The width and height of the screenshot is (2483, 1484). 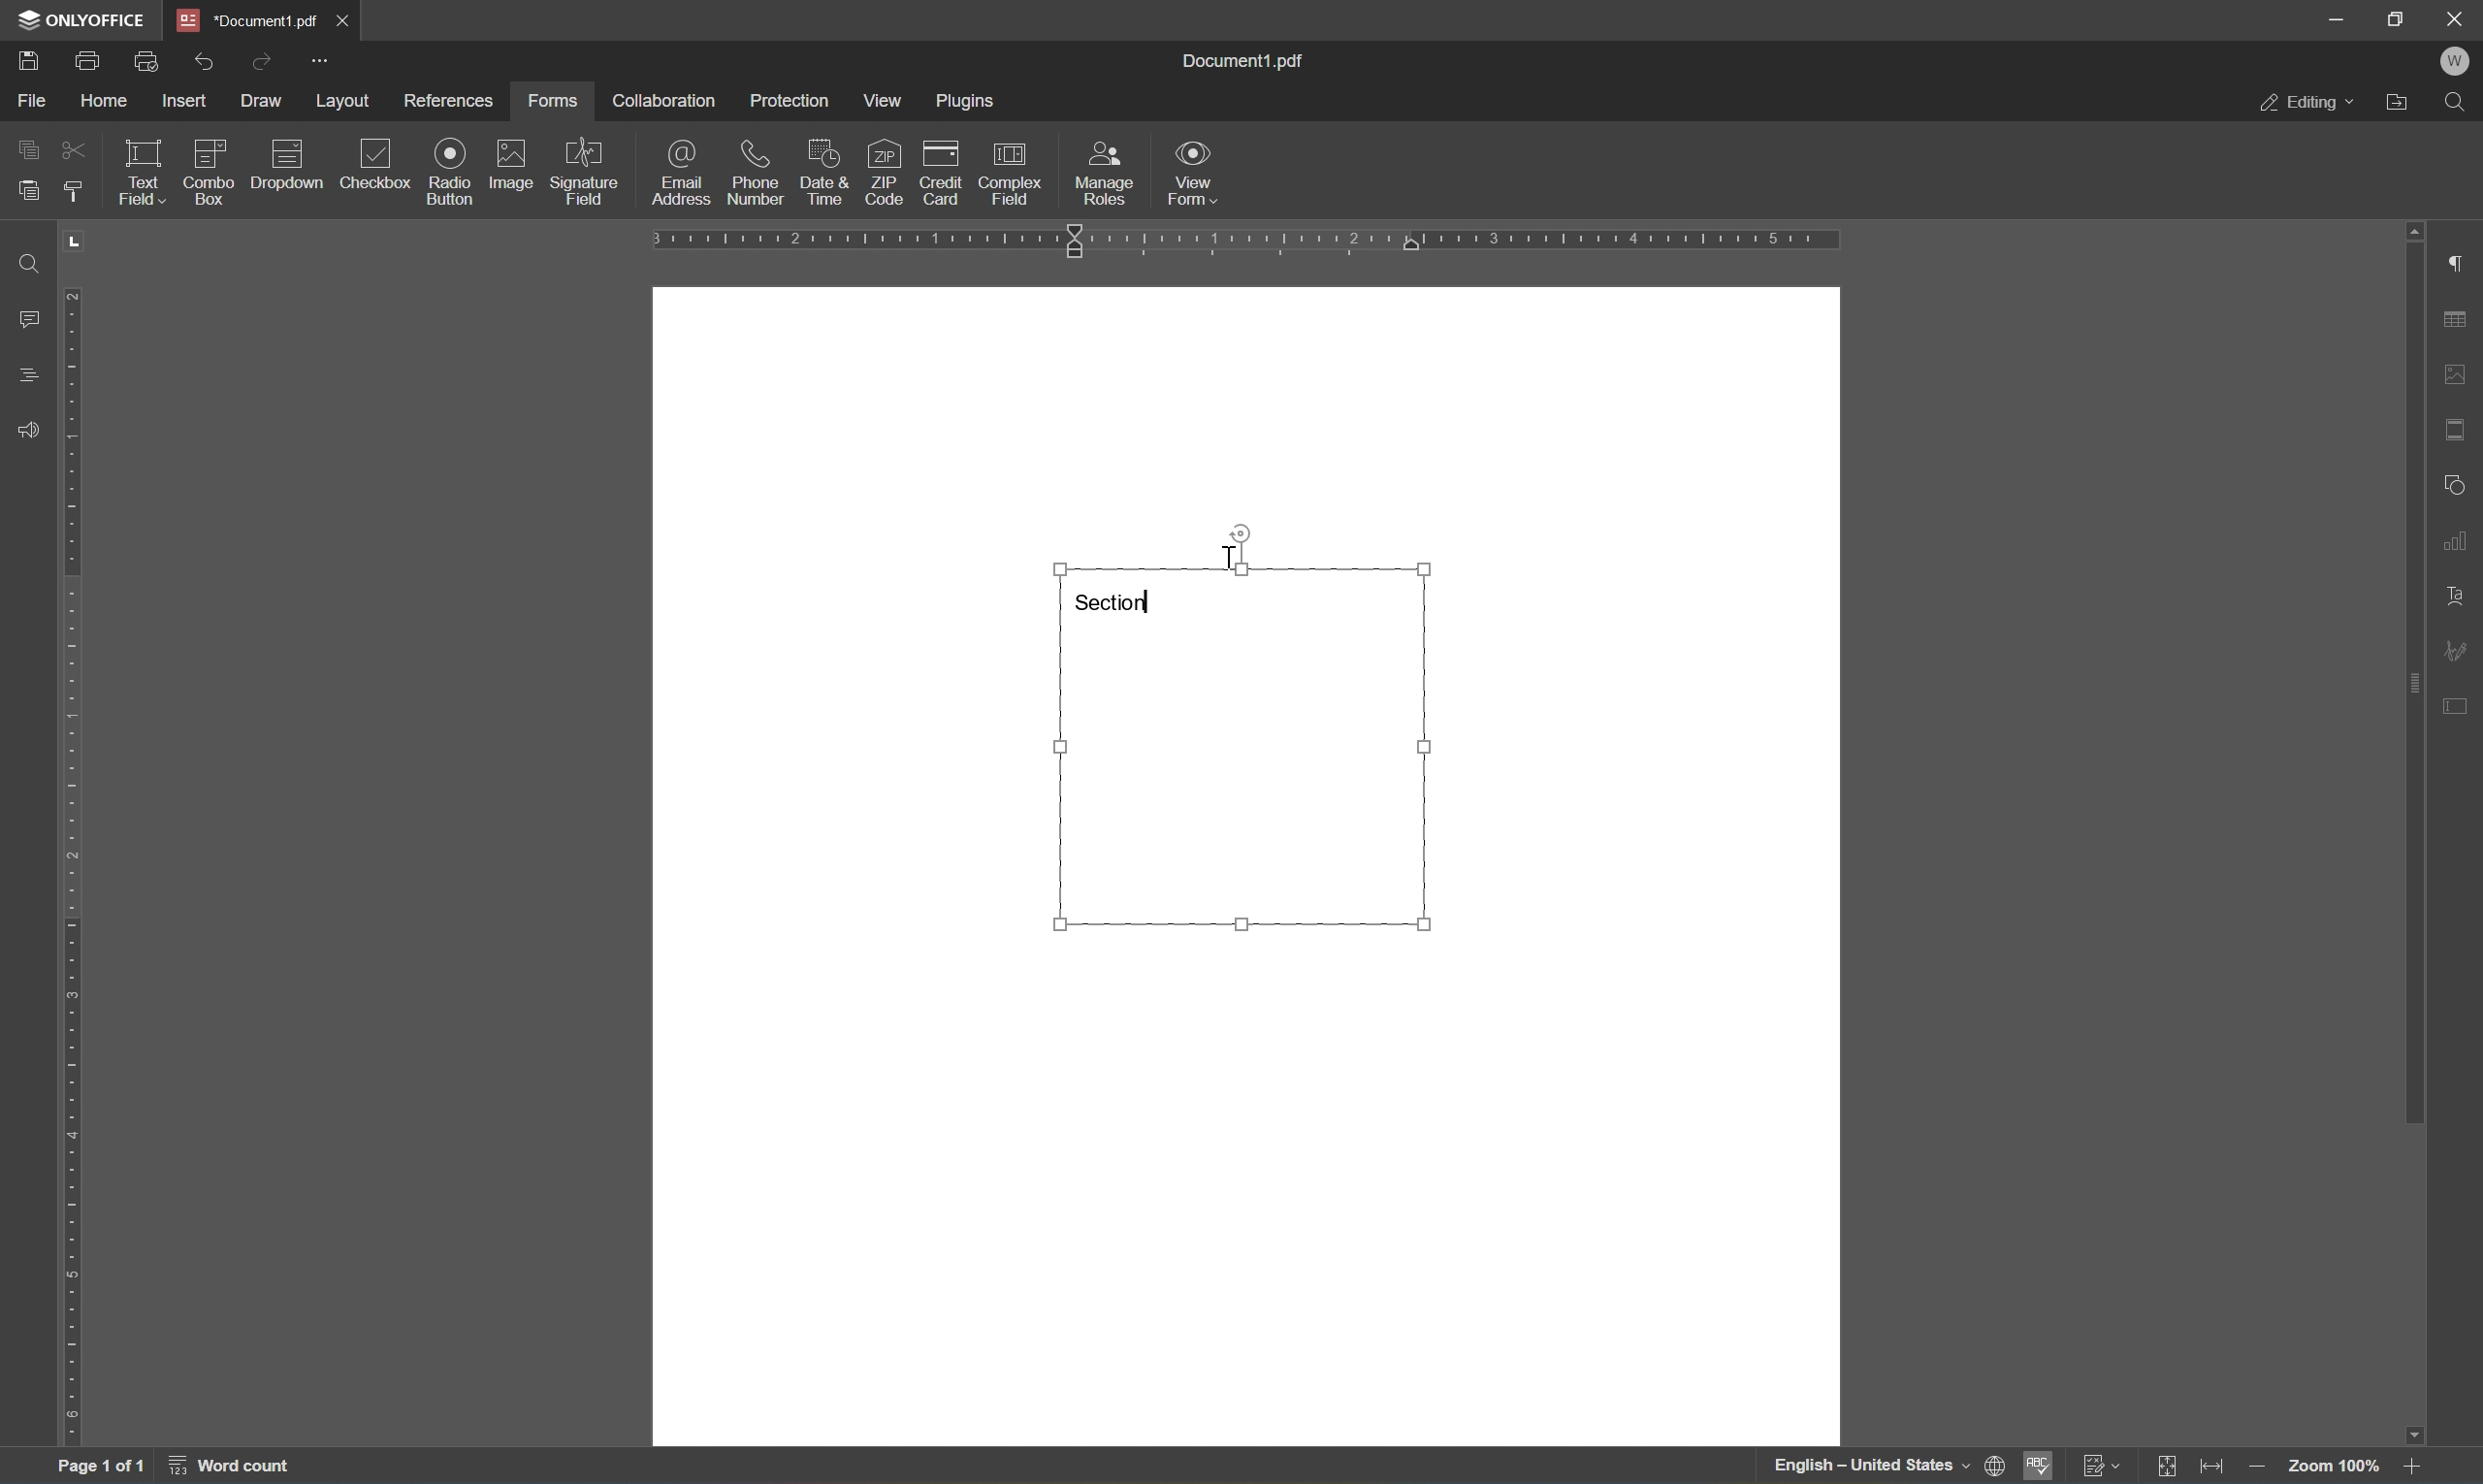 I want to click on copy style, so click(x=72, y=191).